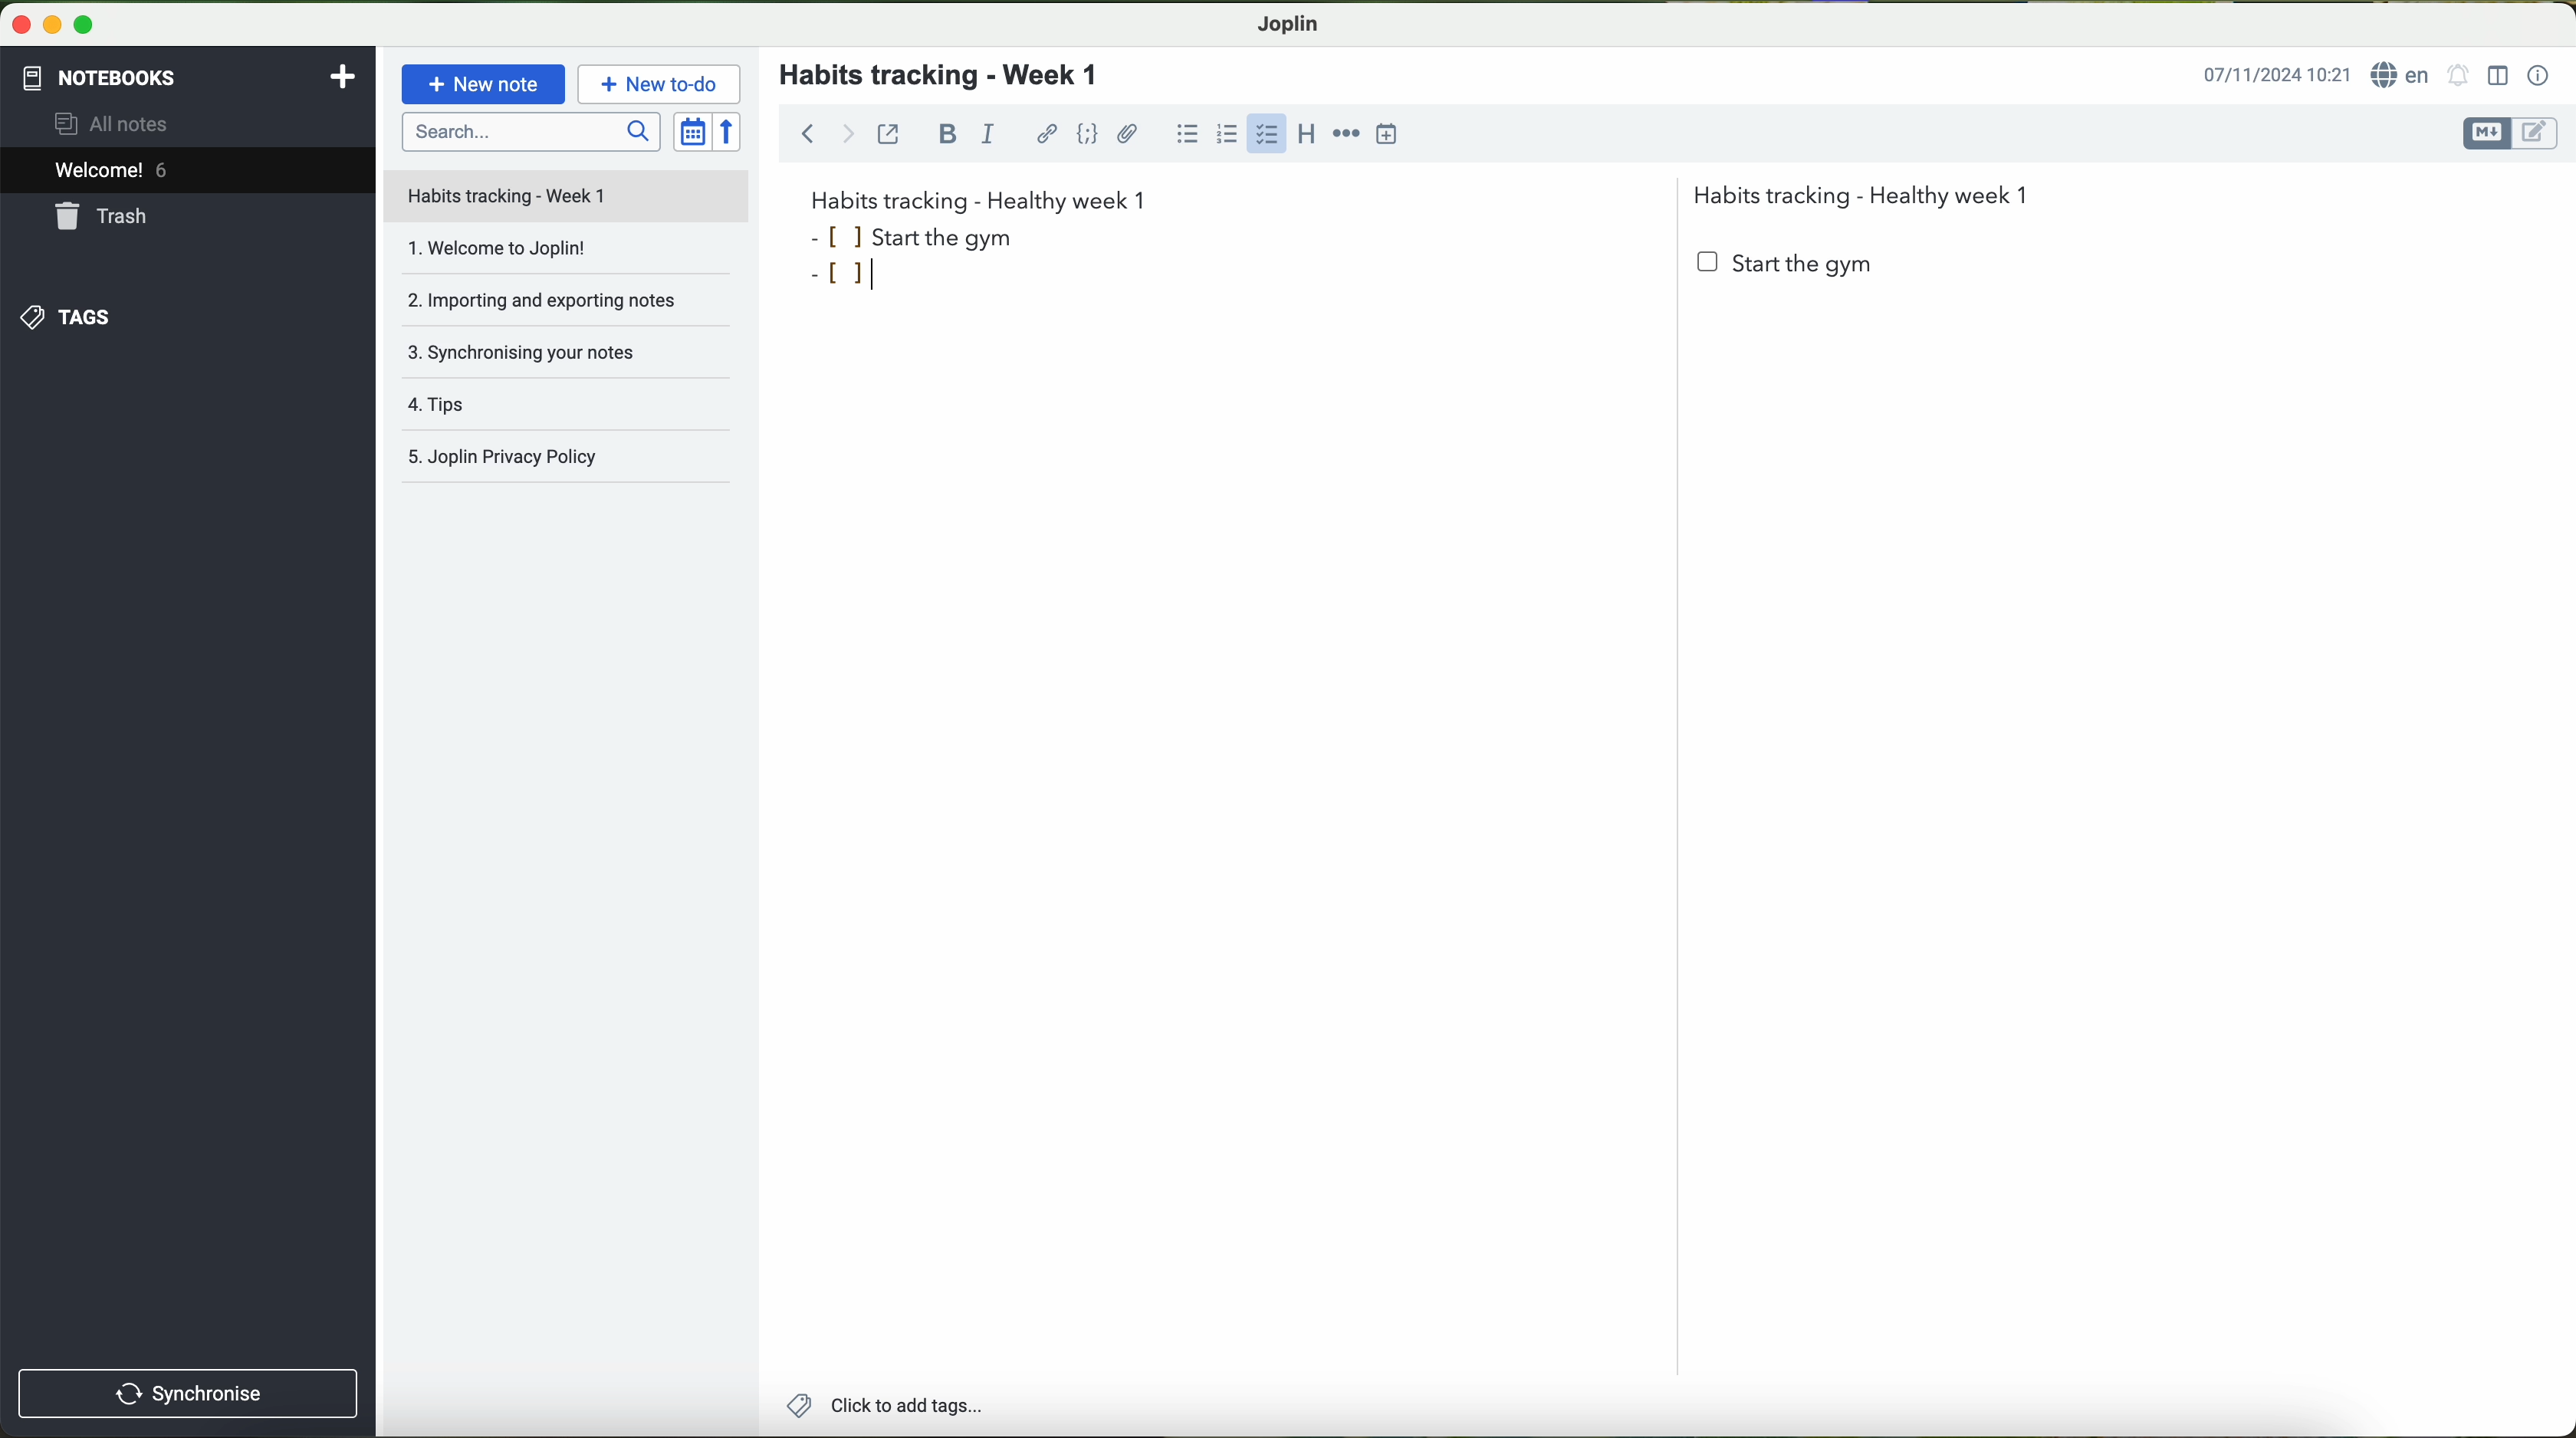  What do you see at coordinates (1387, 134) in the screenshot?
I see `insert time` at bounding box center [1387, 134].